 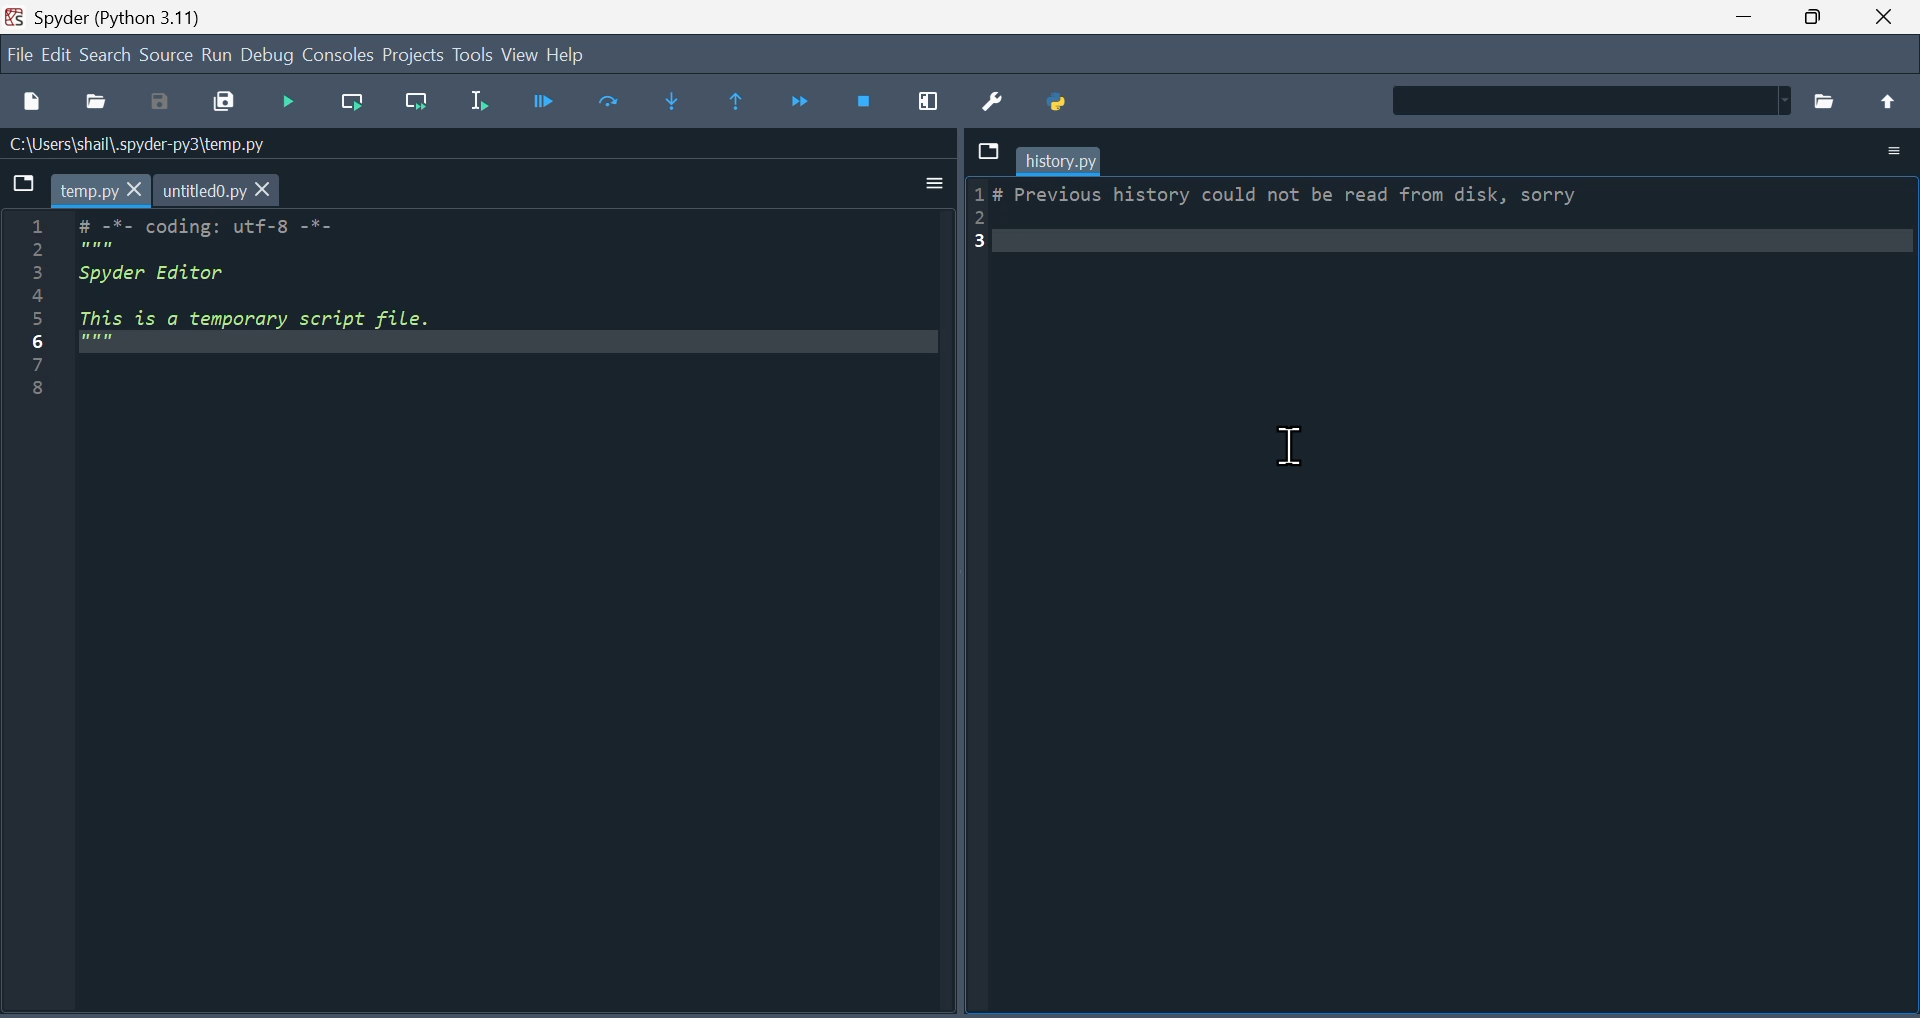 What do you see at coordinates (804, 101) in the screenshot?
I see `Continue execution until next function` at bounding box center [804, 101].